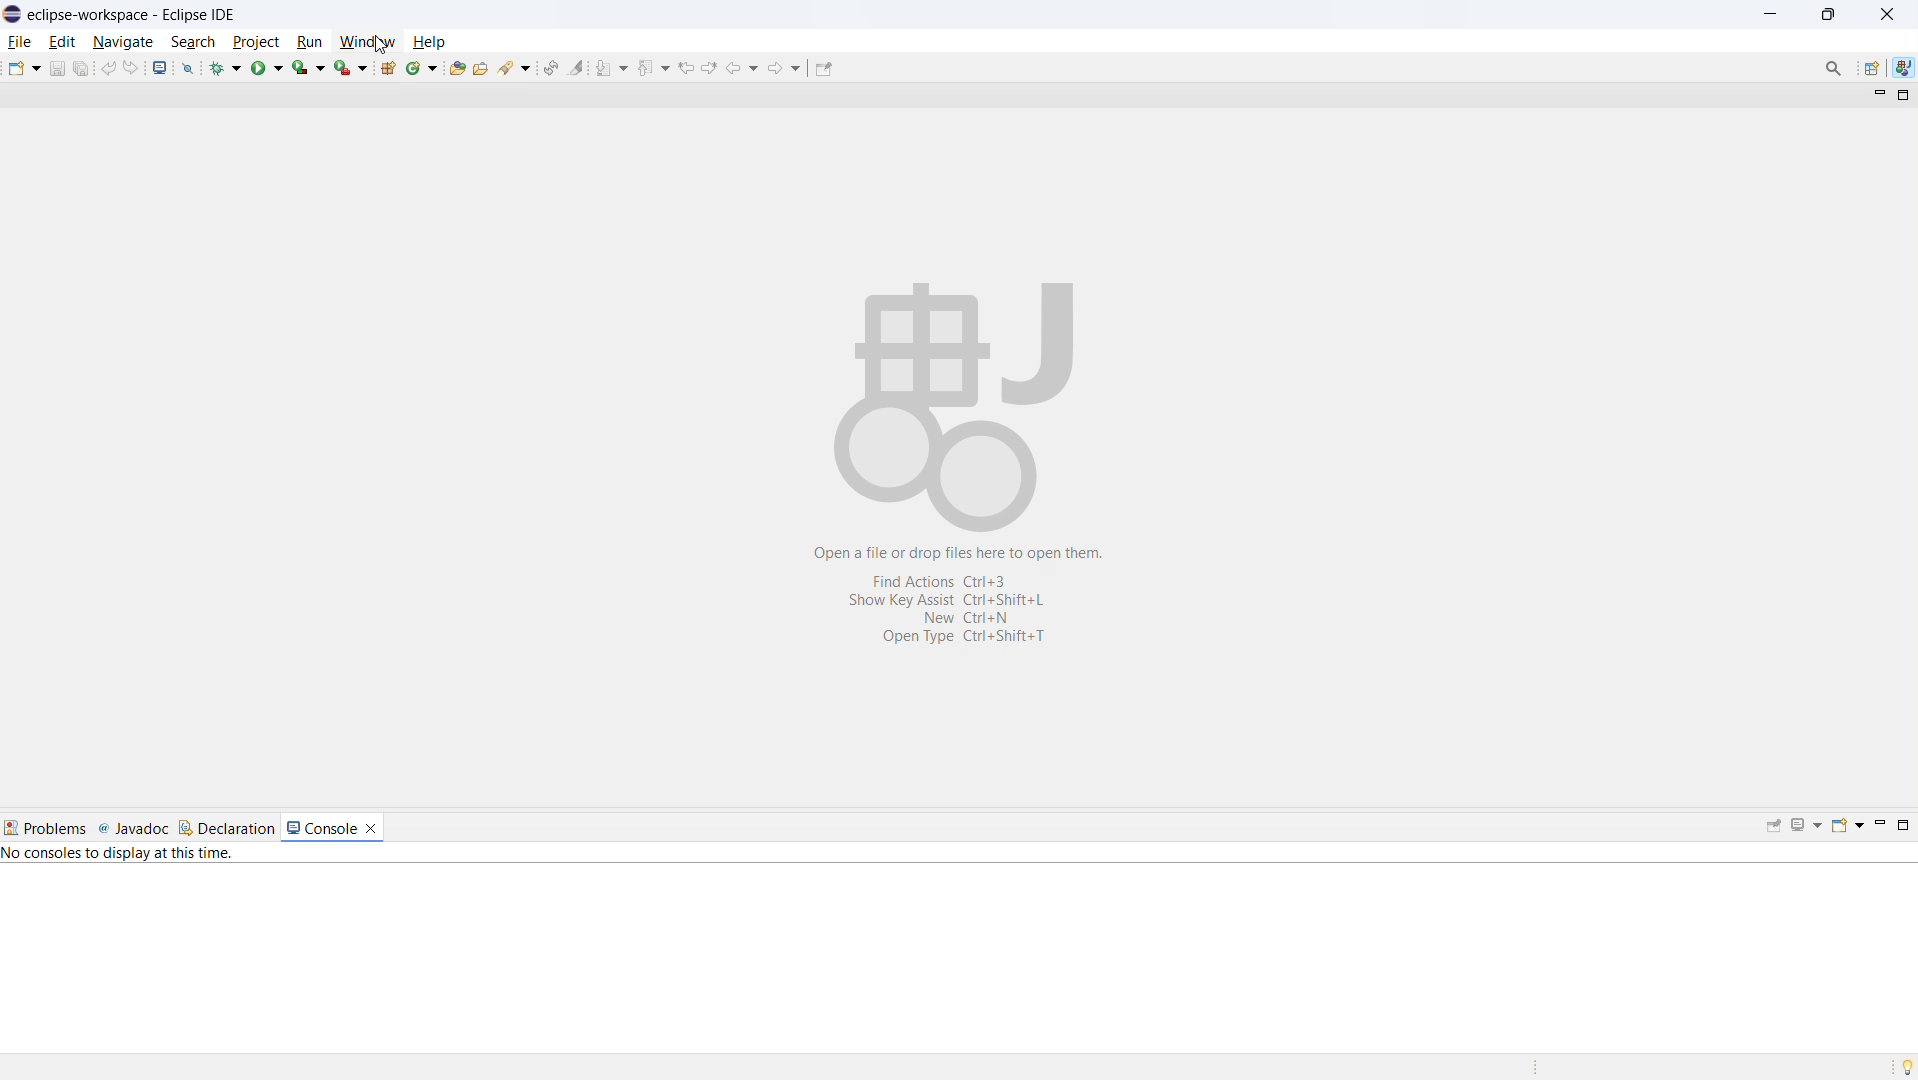  Describe the element at coordinates (824, 69) in the screenshot. I see `pin editor` at that location.